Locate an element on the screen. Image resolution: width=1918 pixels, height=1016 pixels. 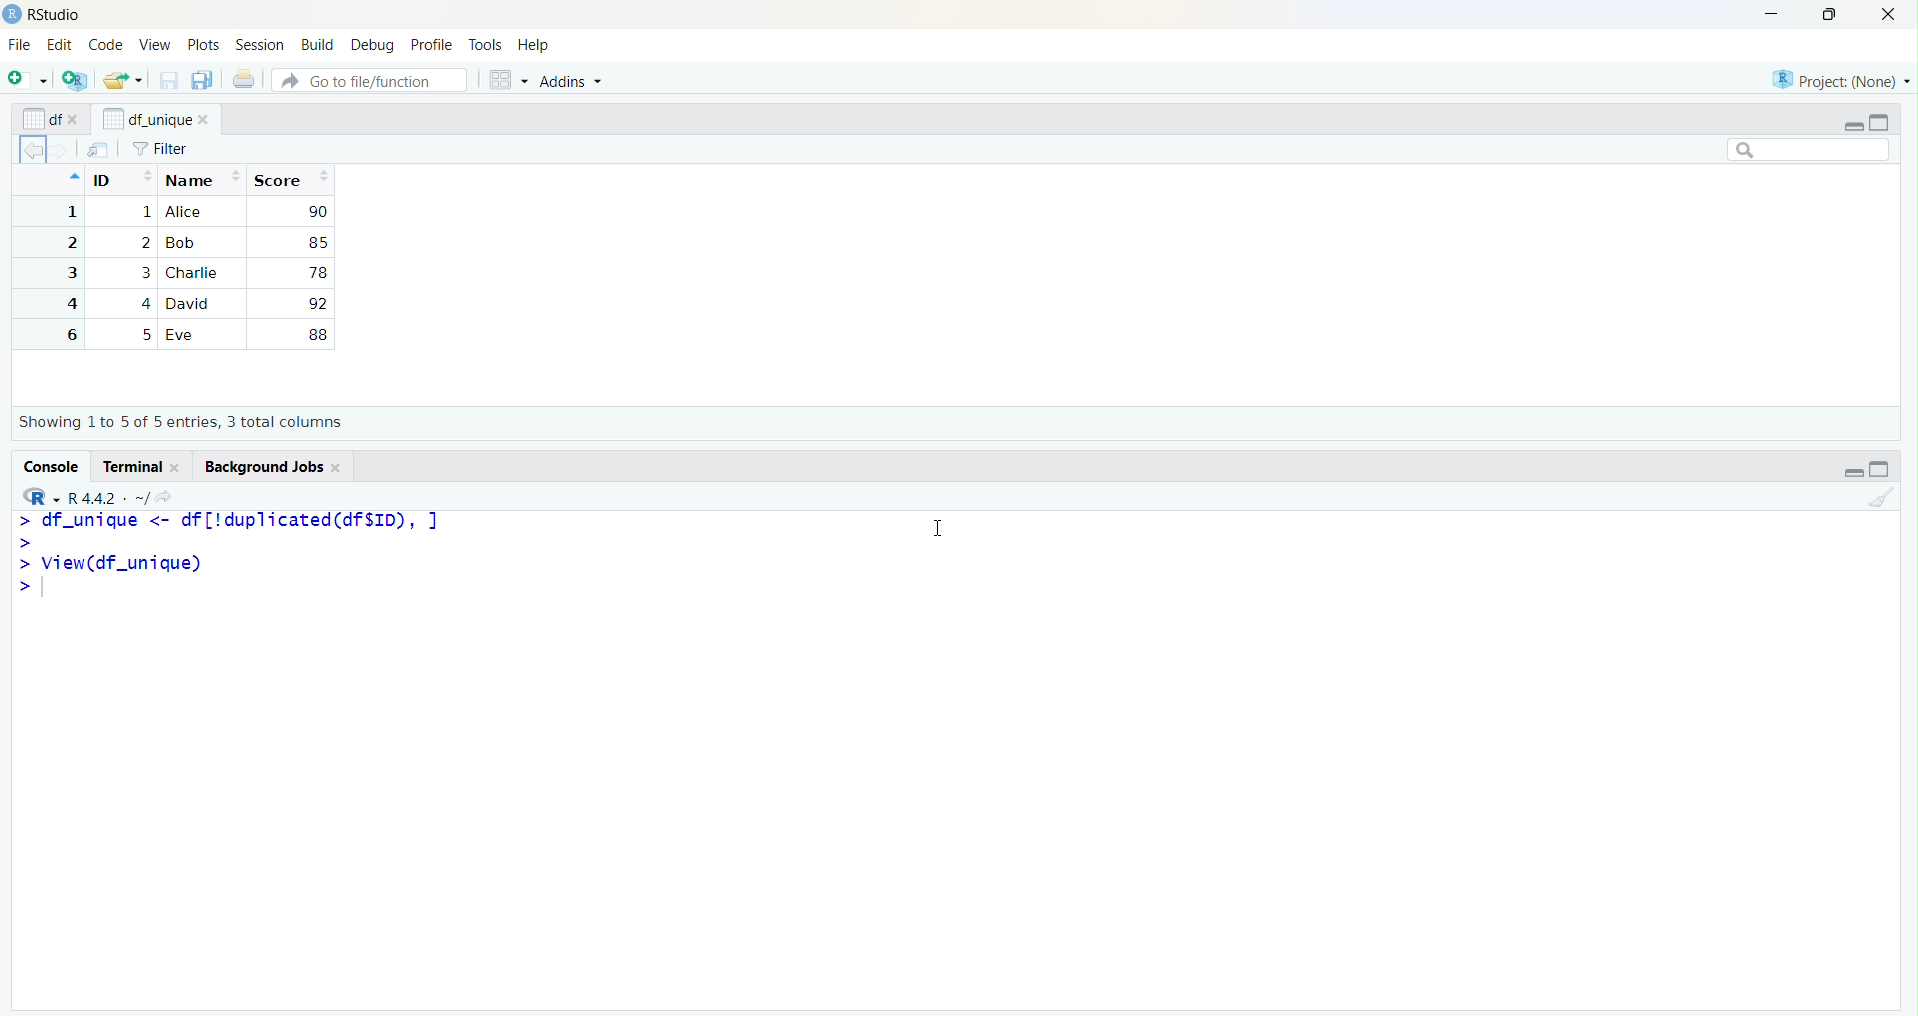
filter is located at coordinates (161, 149).